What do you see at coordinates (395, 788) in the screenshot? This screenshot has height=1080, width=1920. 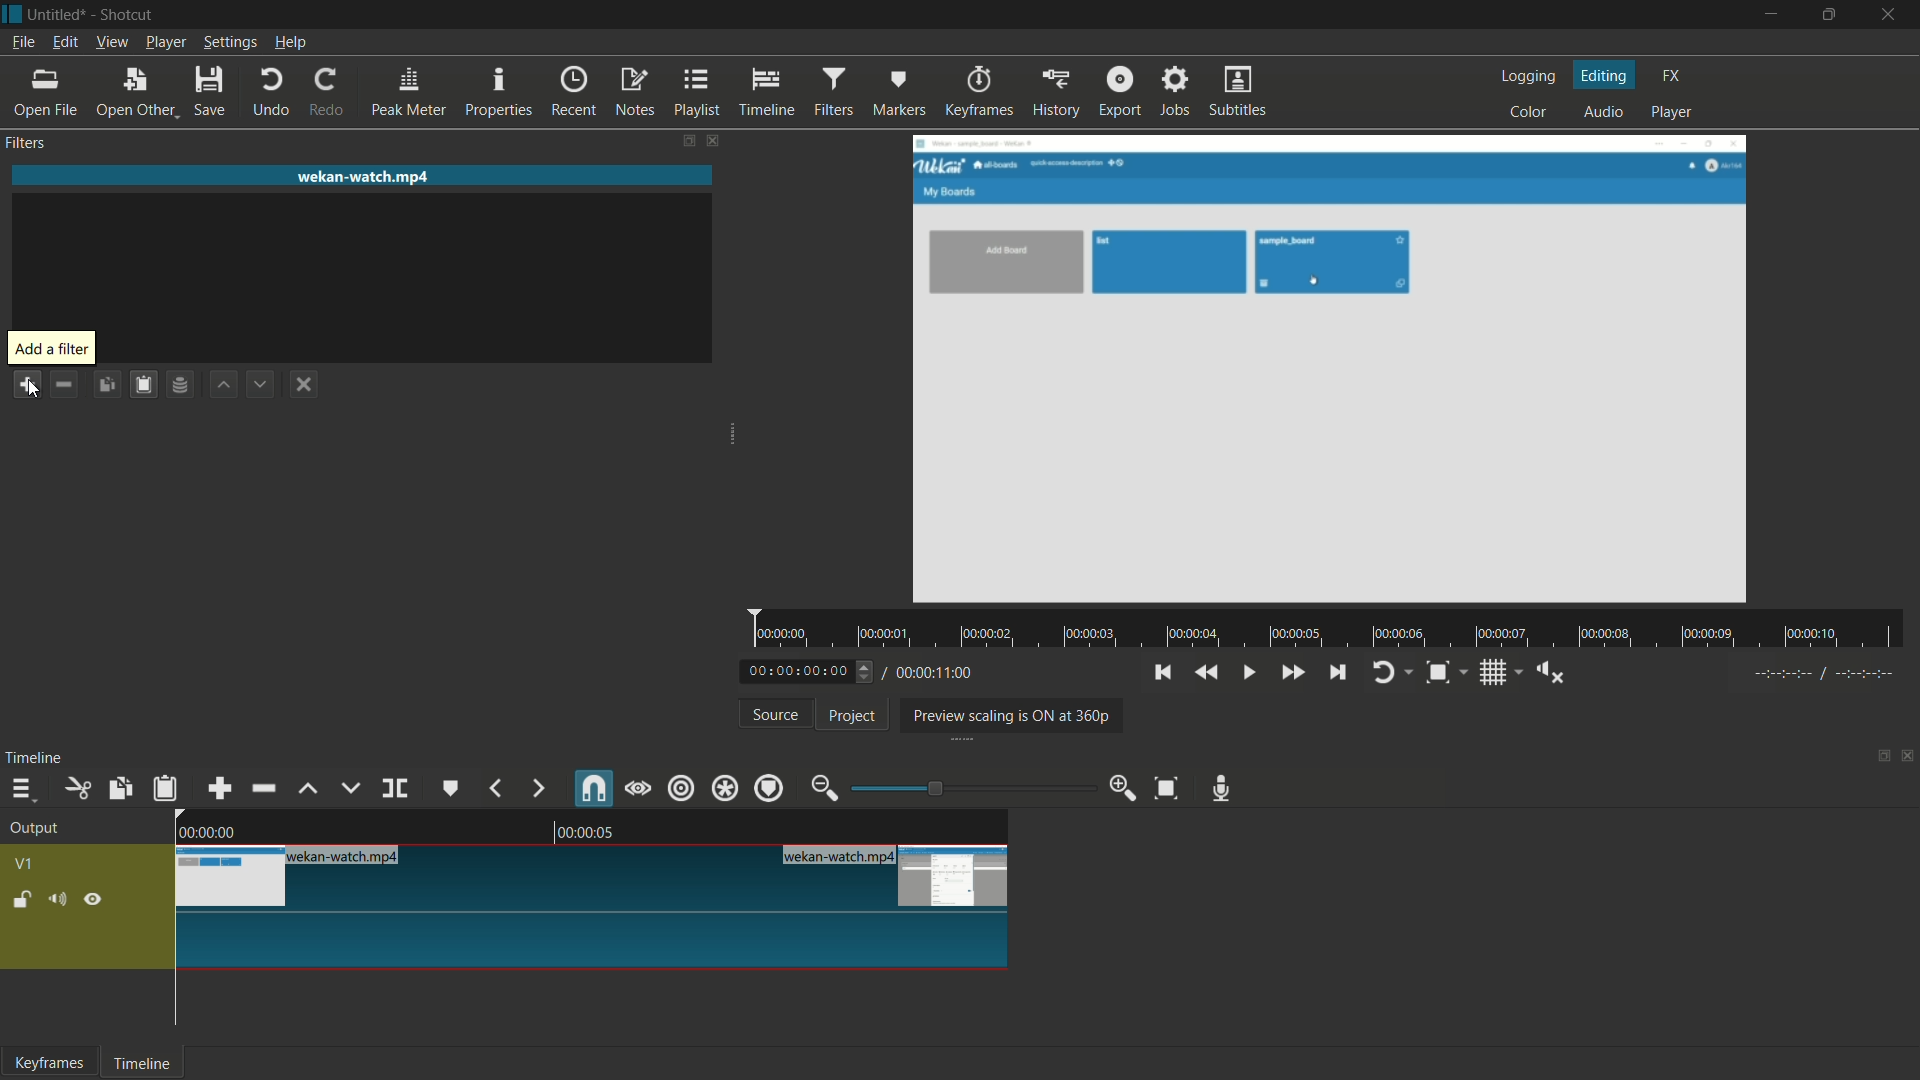 I see `split at playhead` at bounding box center [395, 788].